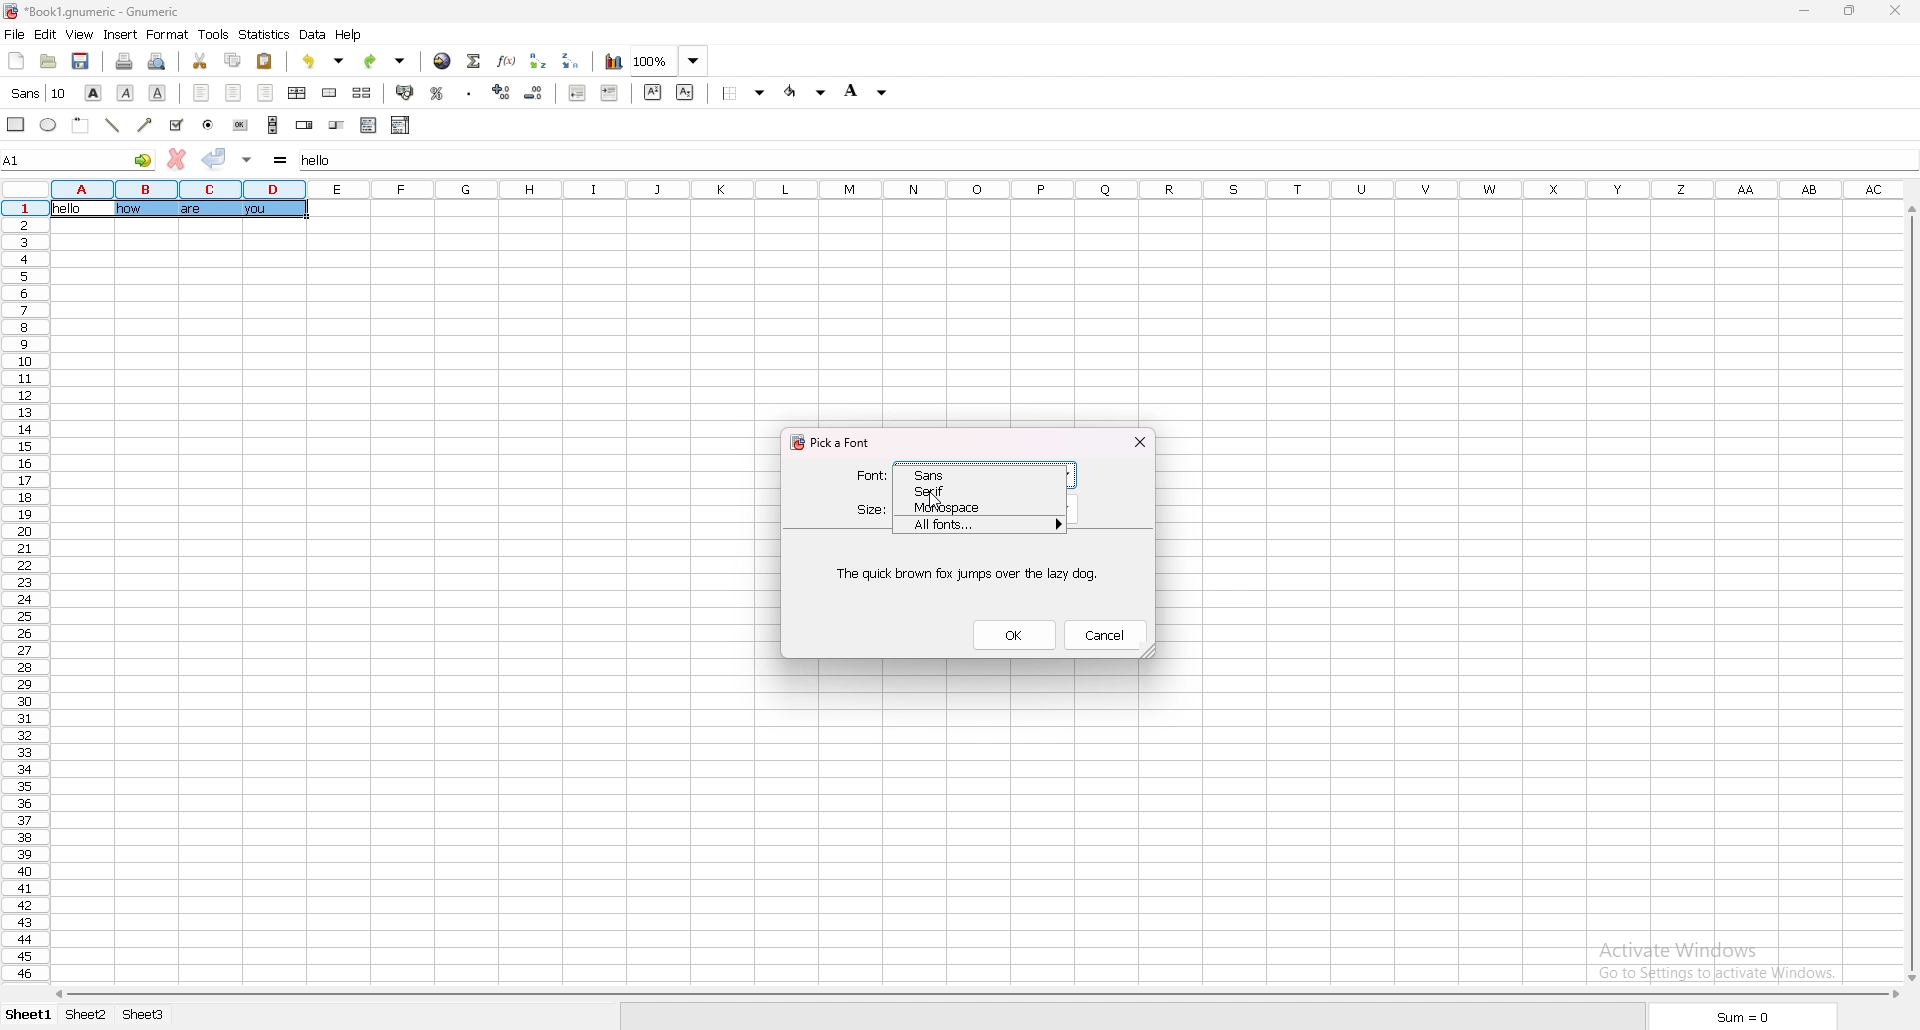 The height and width of the screenshot is (1030, 1920). What do you see at coordinates (265, 34) in the screenshot?
I see `statistics` at bounding box center [265, 34].